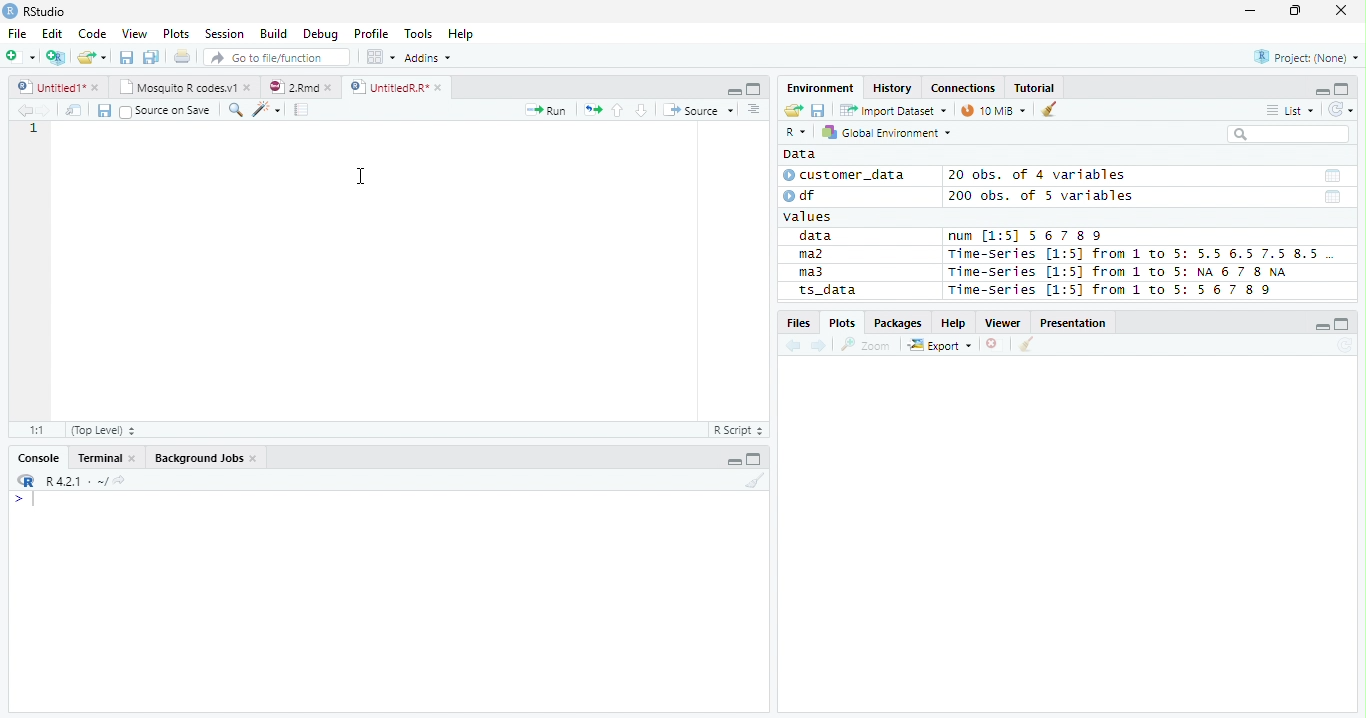 The width and height of the screenshot is (1366, 718). Describe the element at coordinates (891, 110) in the screenshot. I see `Import Dataset` at that location.